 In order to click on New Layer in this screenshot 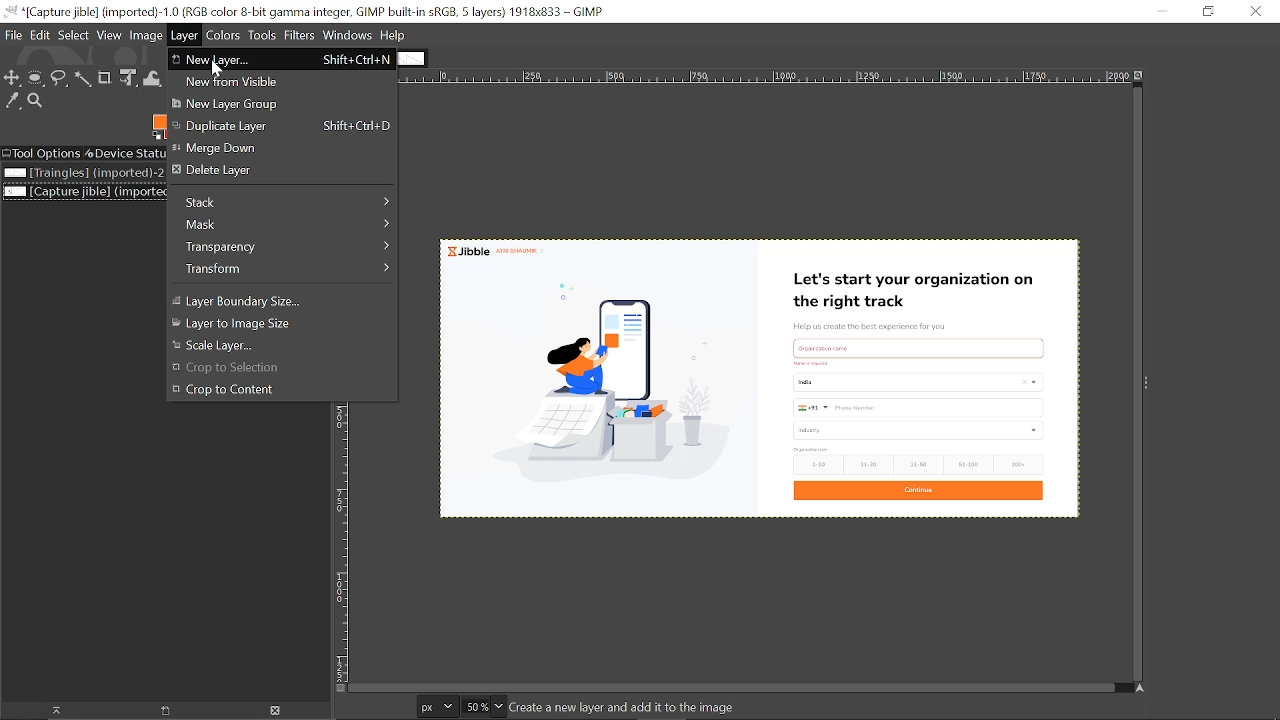, I will do `click(282, 61)`.